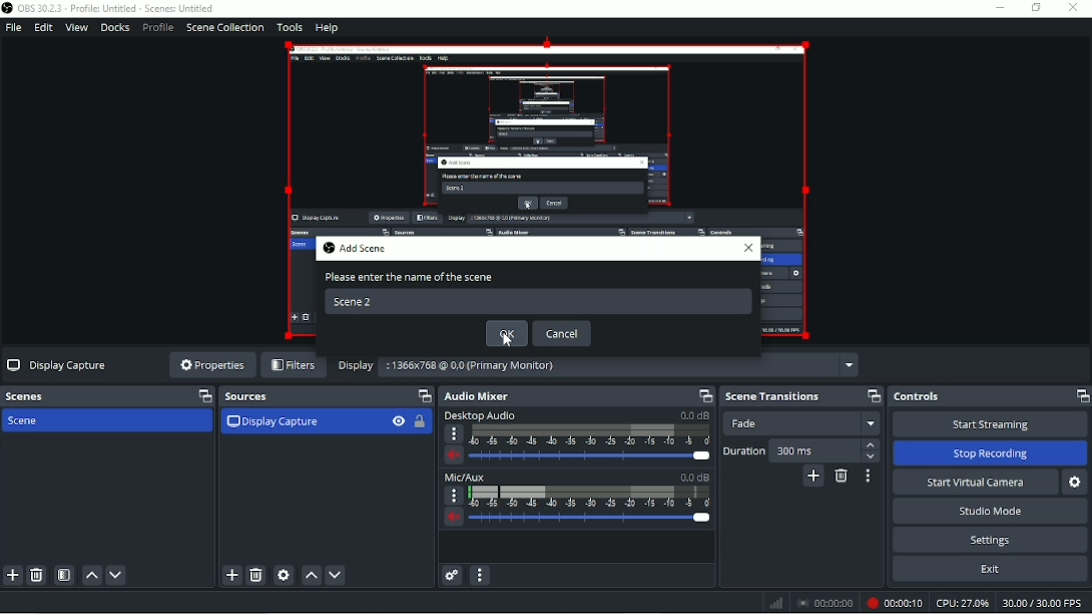 The width and height of the screenshot is (1092, 614). Describe the element at coordinates (114, 28) in the screenshot. I see `Docks` at that location.